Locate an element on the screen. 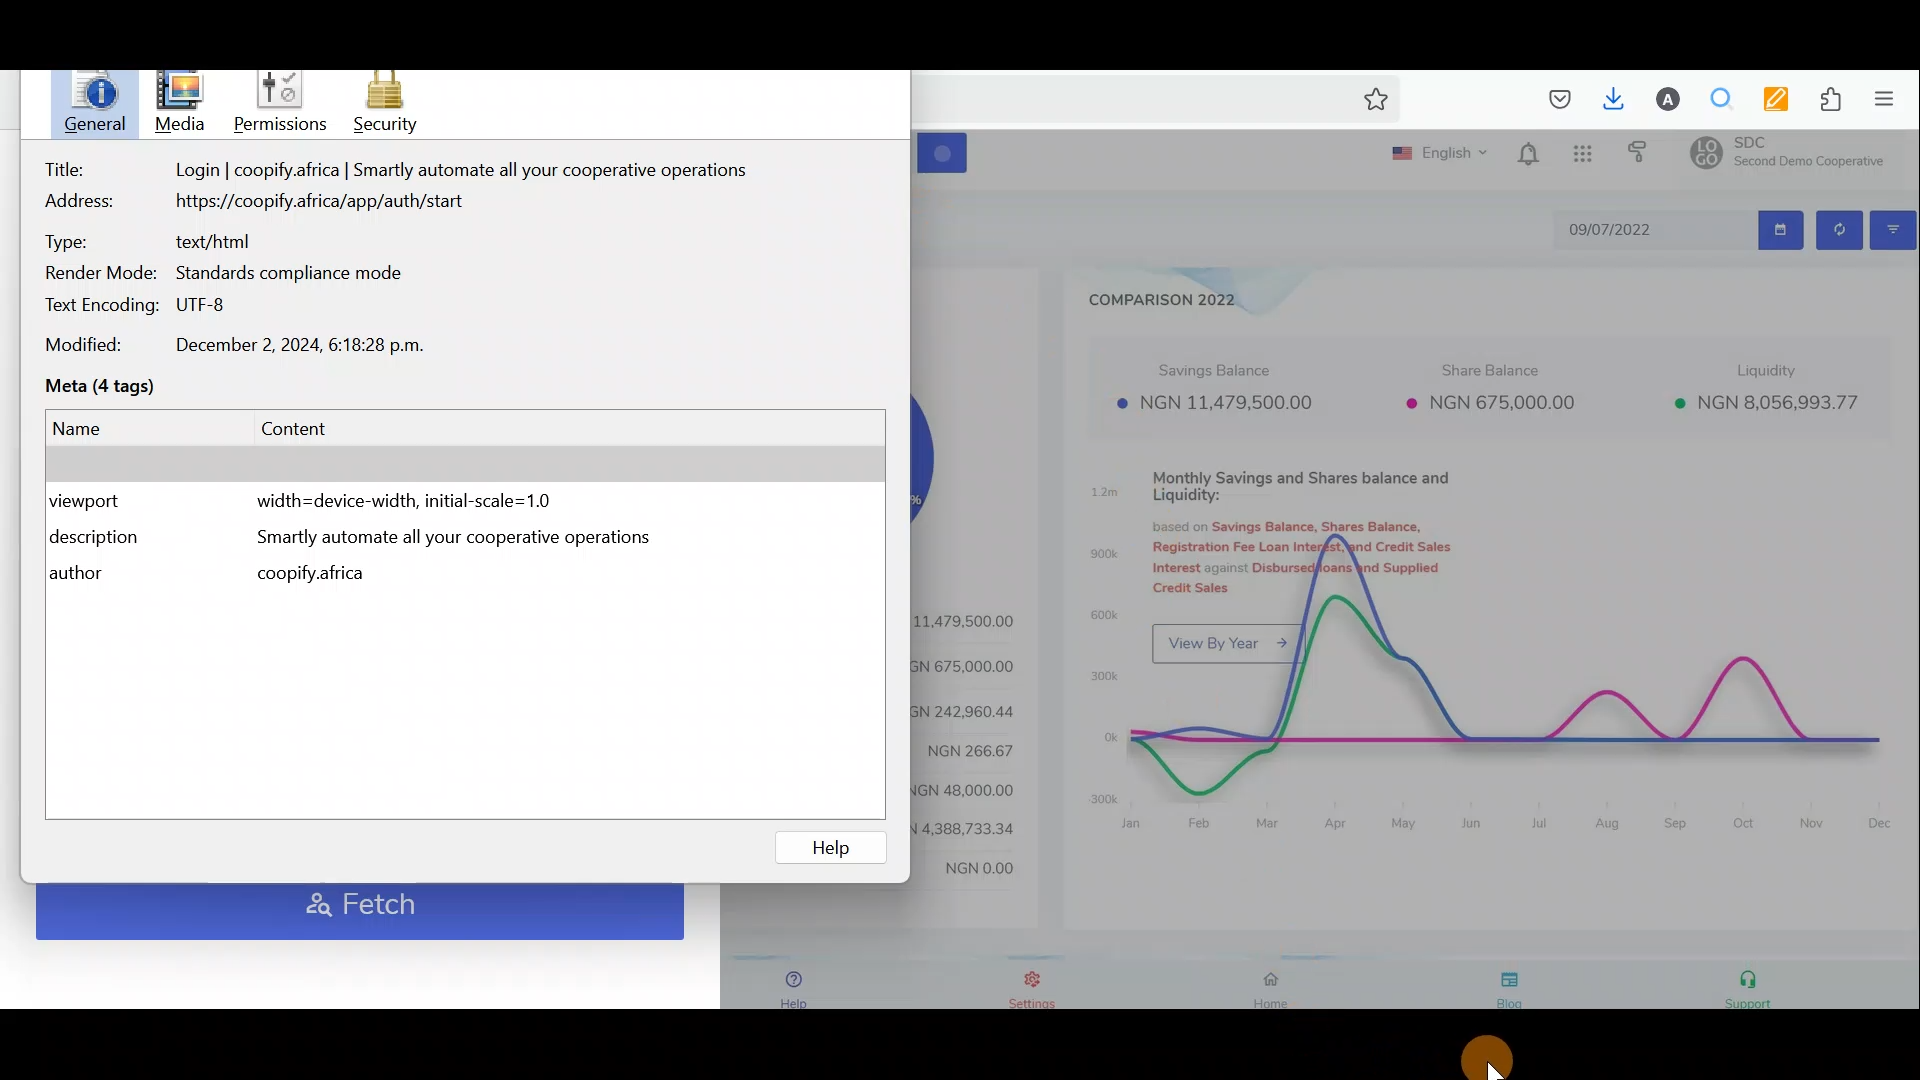  Image is located at coordinates (759, 323).